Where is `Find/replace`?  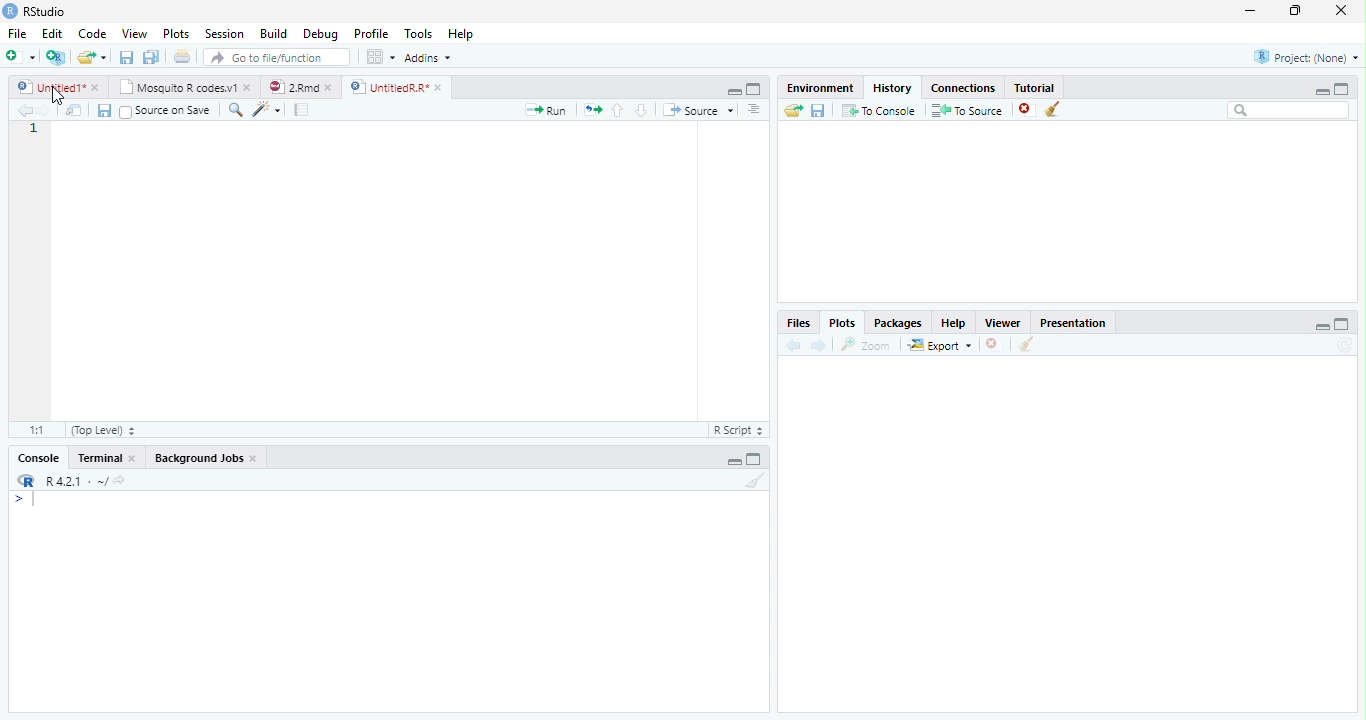 Find/replace is located at coordinates (234, 110).